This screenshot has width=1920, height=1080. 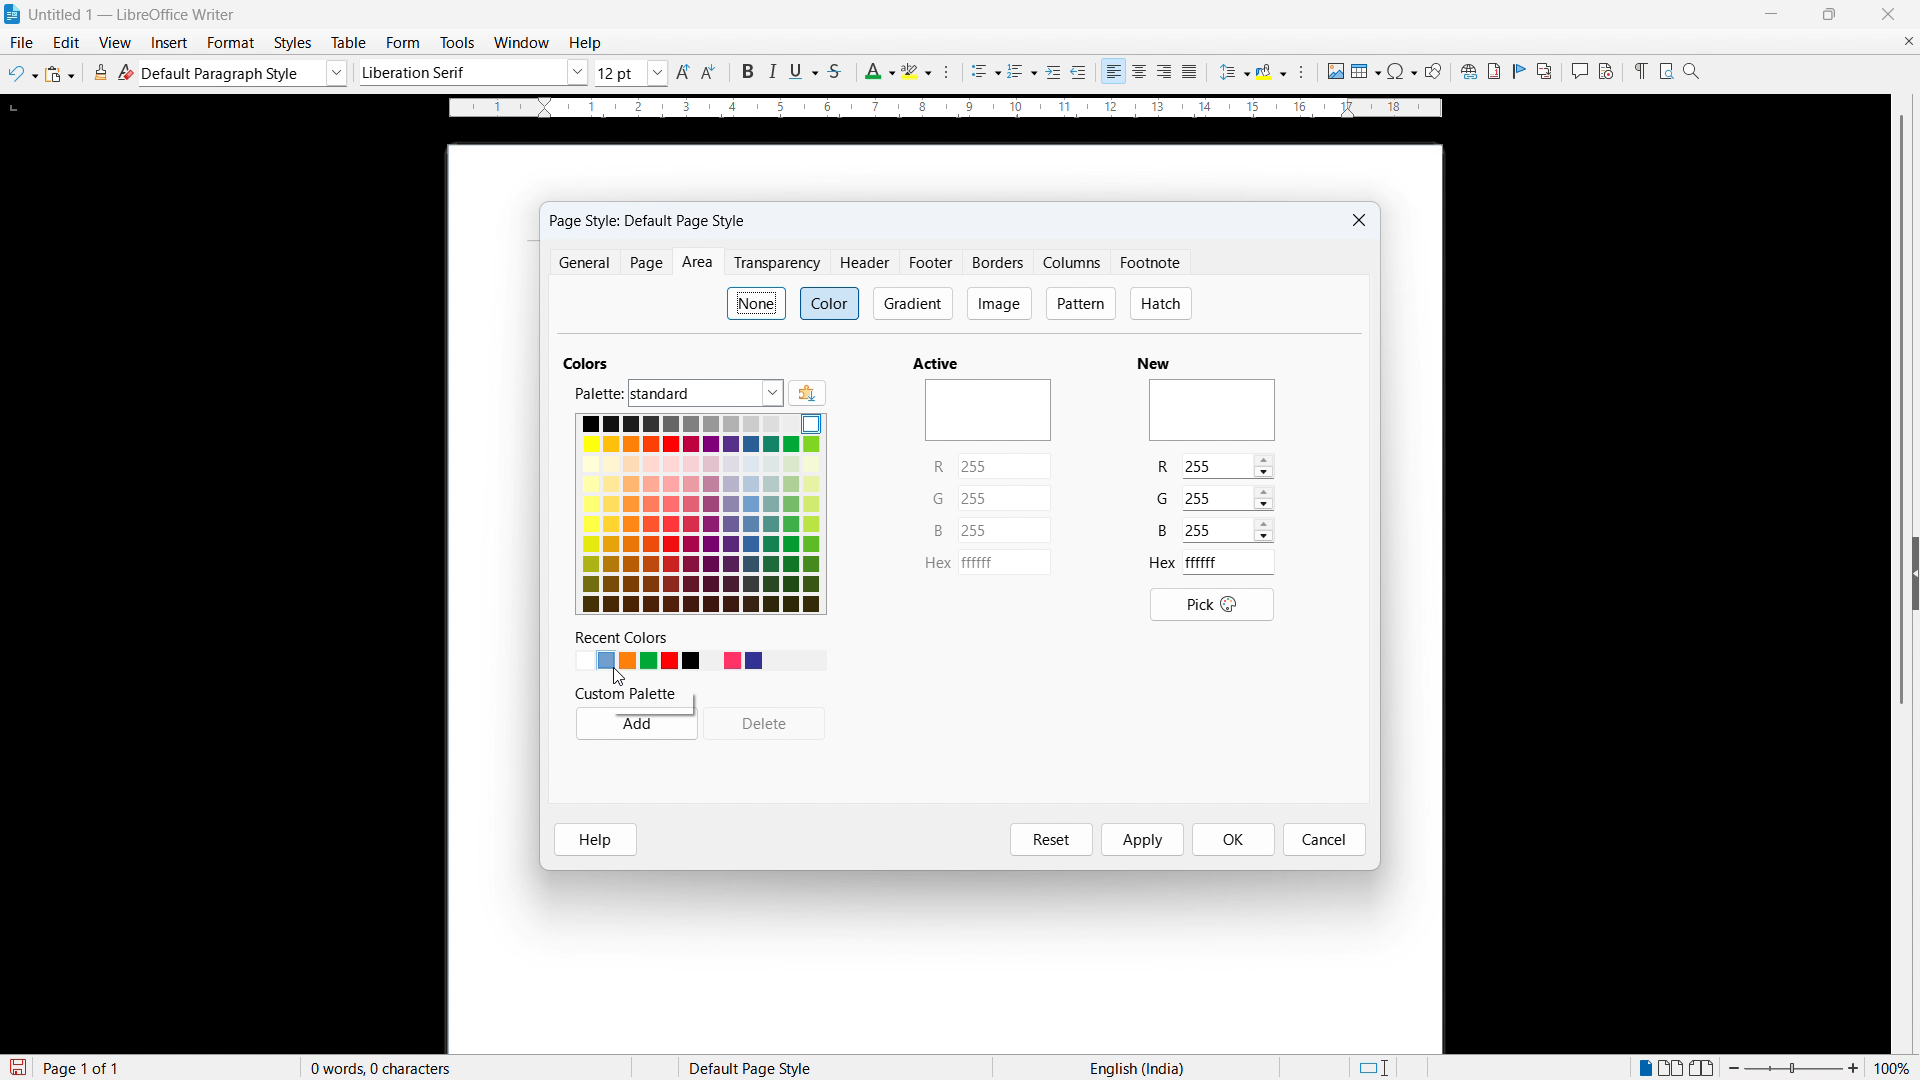 What do you see at coordinates (245, 73) in the screenshot?
I see `Default paragraph style` at bounding box center [245, 73].